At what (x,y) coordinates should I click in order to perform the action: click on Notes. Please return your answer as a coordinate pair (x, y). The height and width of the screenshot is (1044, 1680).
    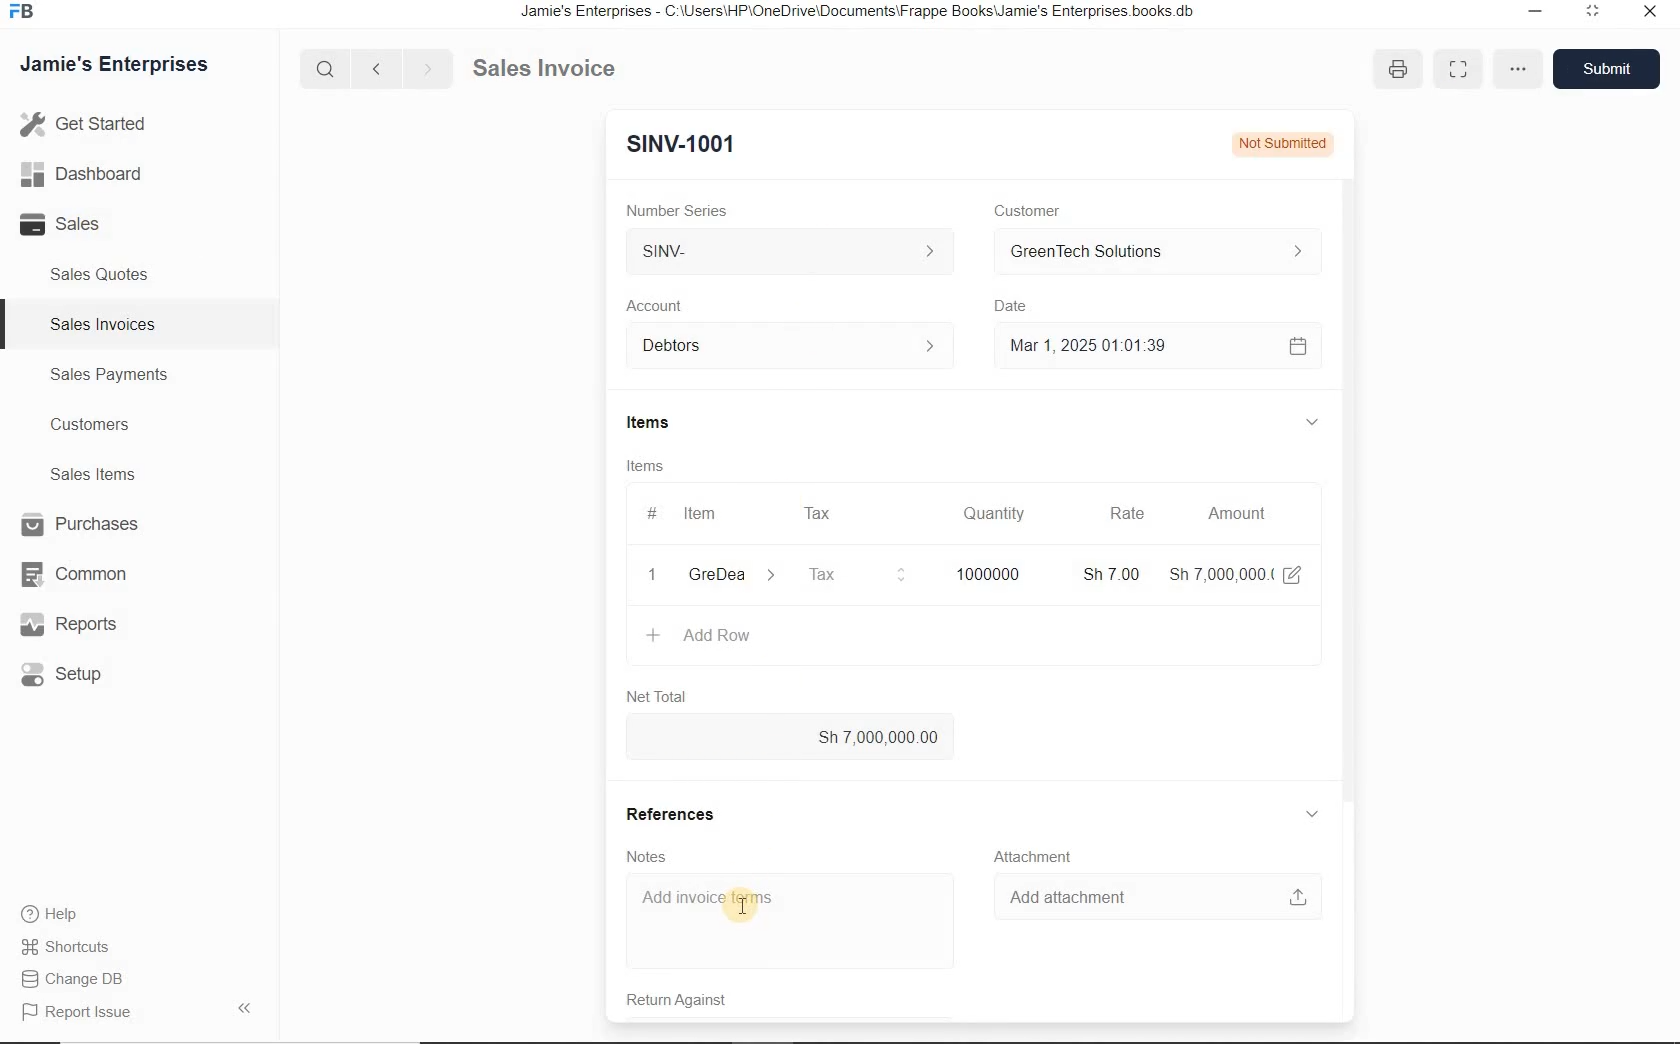
    Looking at the image, I should click on (639, 855).